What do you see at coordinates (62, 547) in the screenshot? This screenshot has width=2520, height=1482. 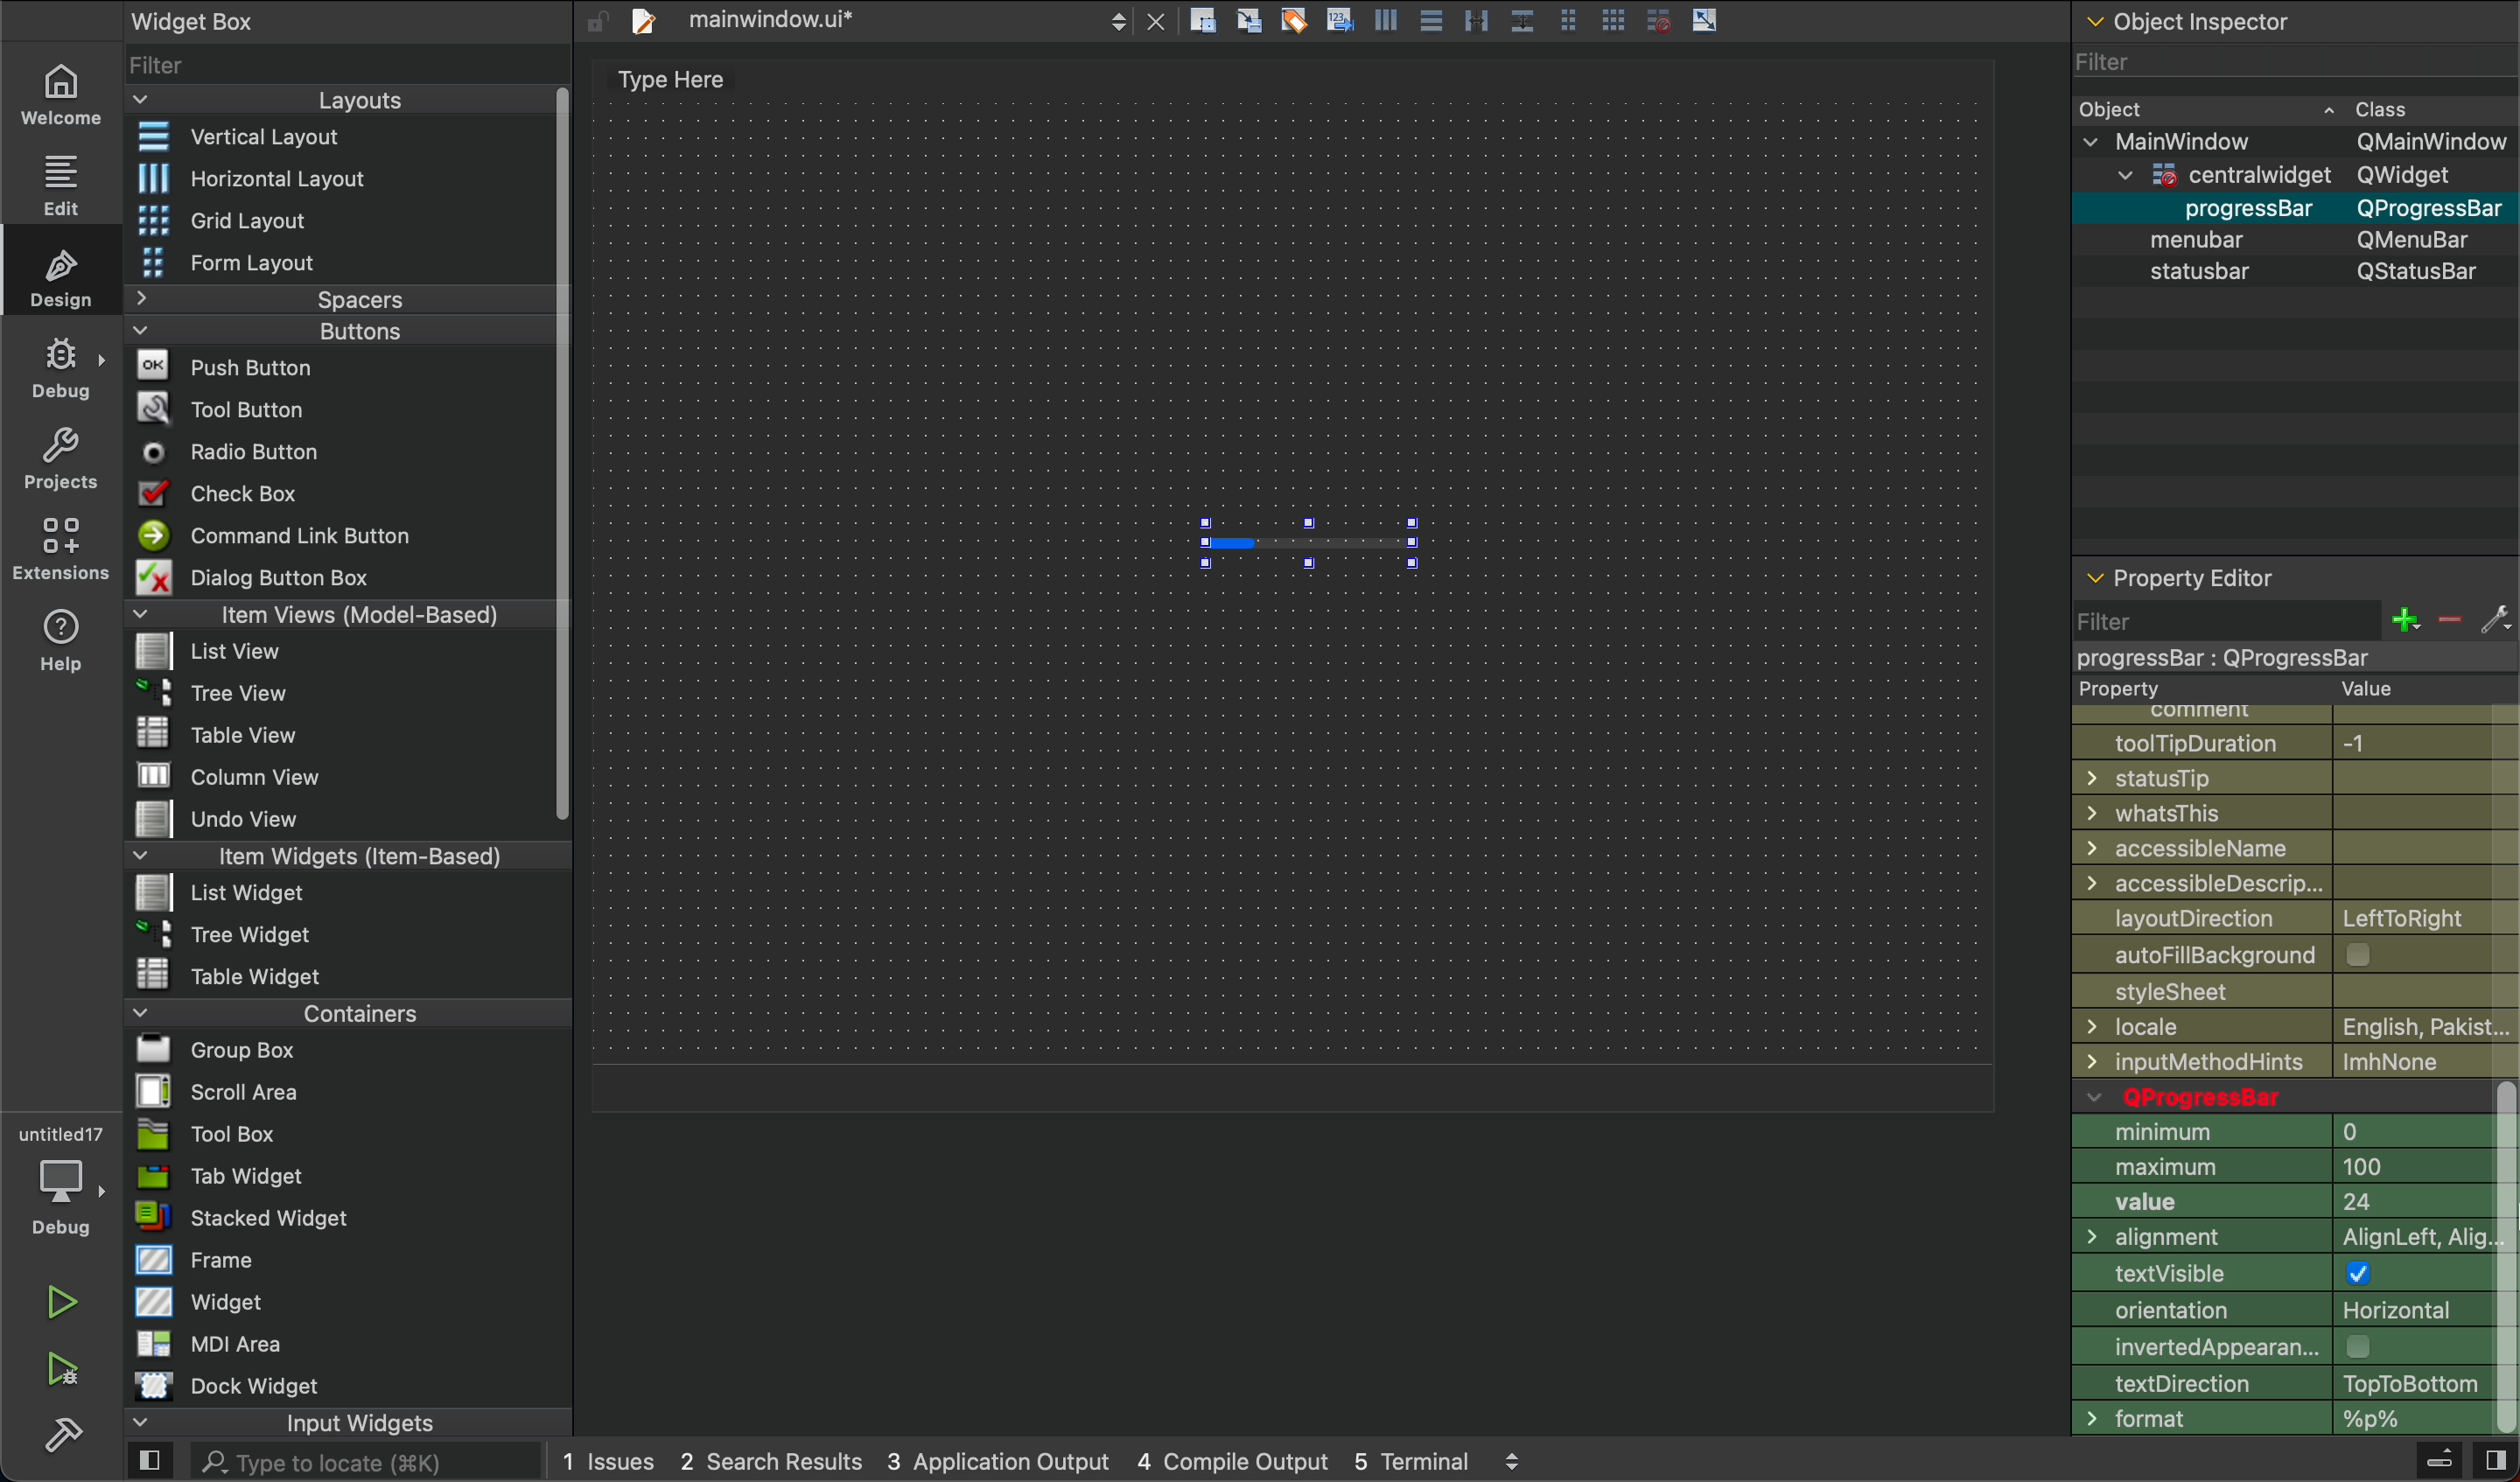 I see `extension` at bounding box center [62, 547].